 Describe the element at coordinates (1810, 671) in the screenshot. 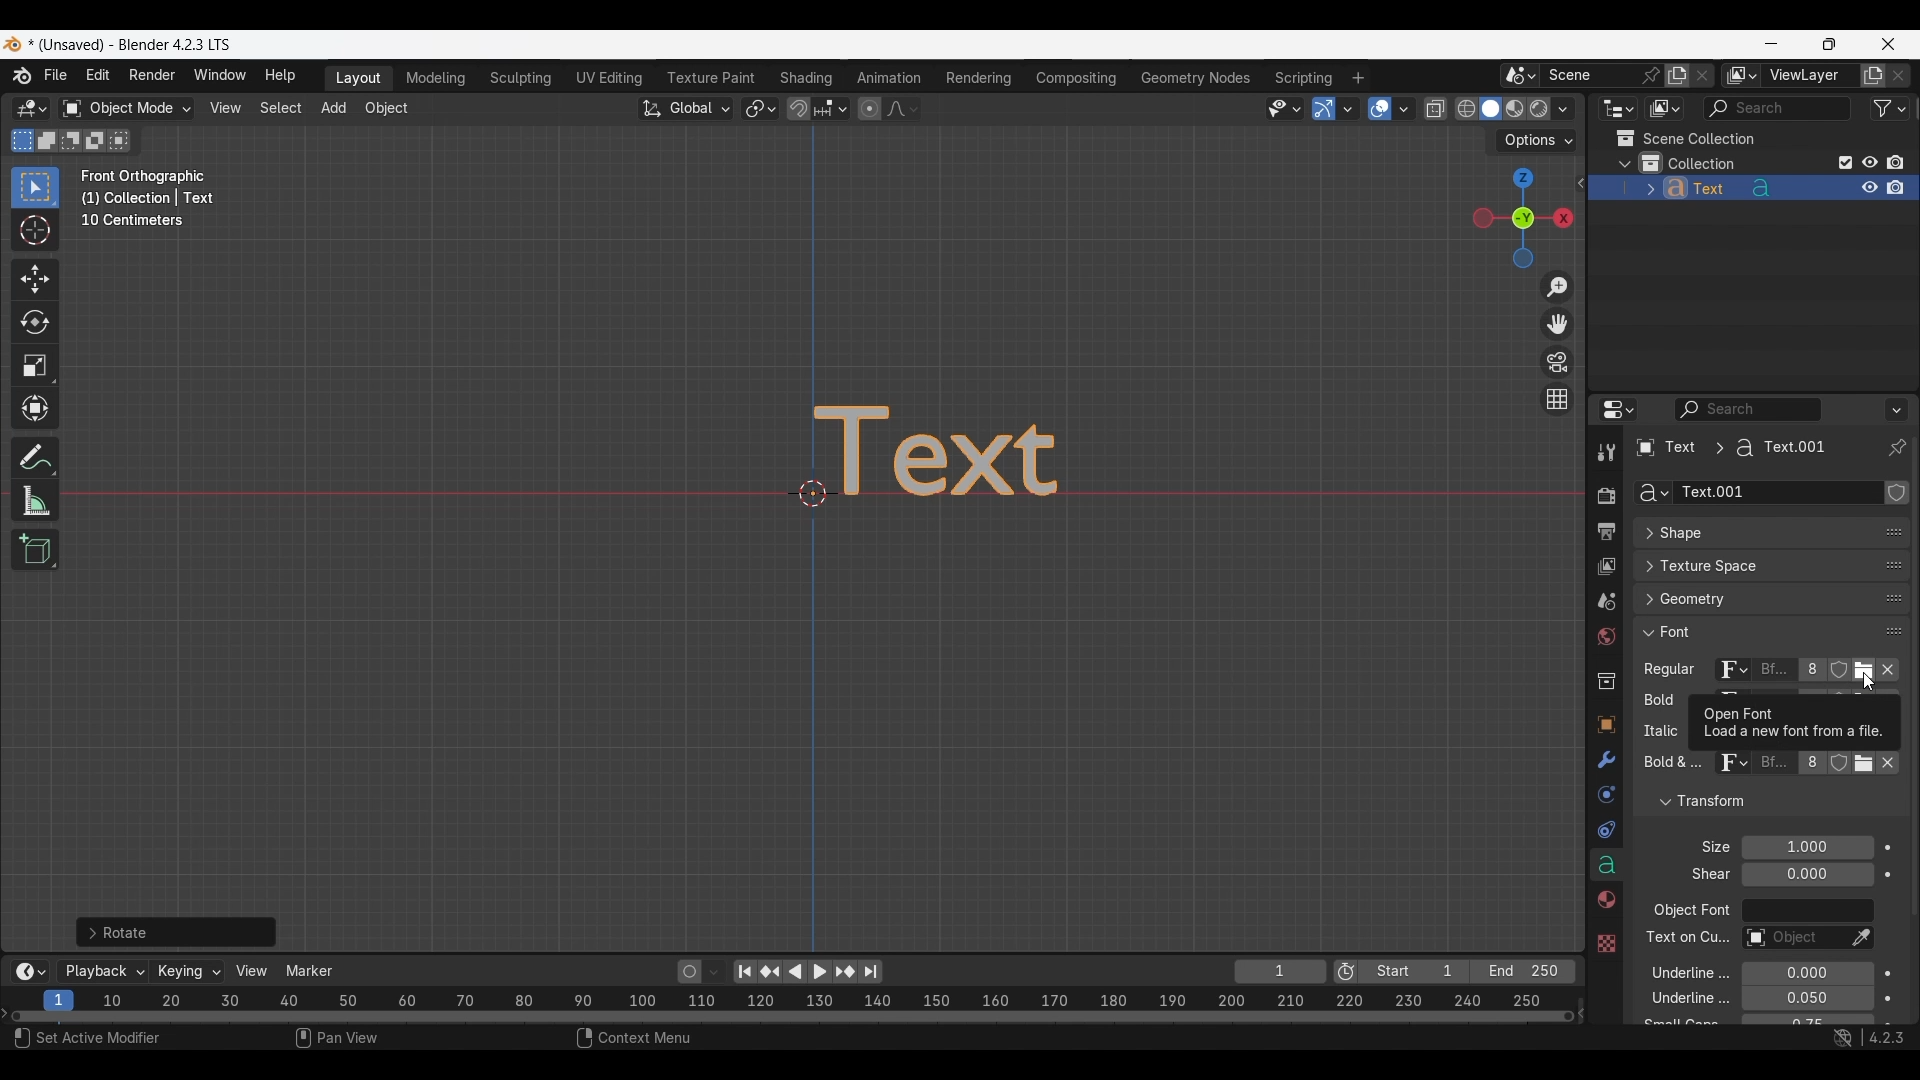

I see `Display number of users of this data for respective attribute` at that location.